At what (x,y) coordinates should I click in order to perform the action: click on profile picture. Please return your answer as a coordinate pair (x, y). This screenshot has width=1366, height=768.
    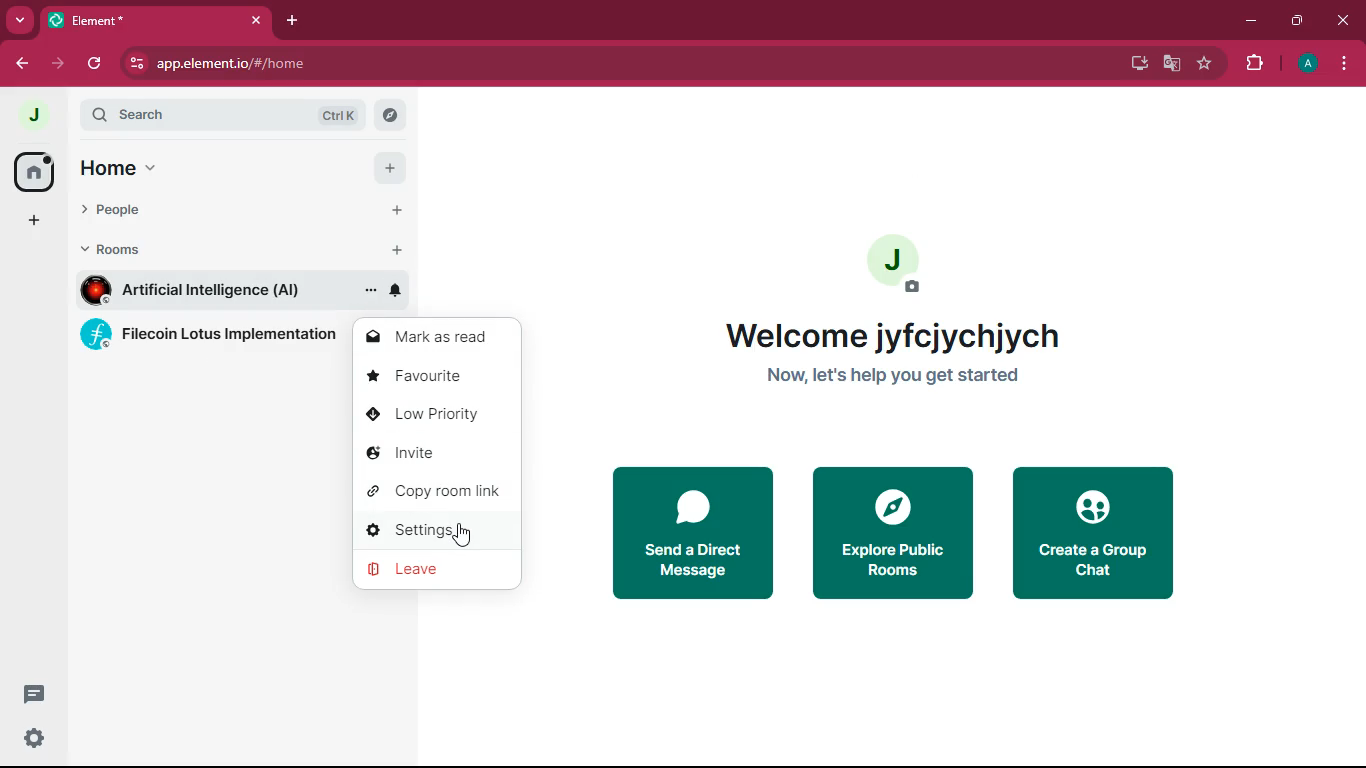
    Looking at the image, I should click on (900, 262).